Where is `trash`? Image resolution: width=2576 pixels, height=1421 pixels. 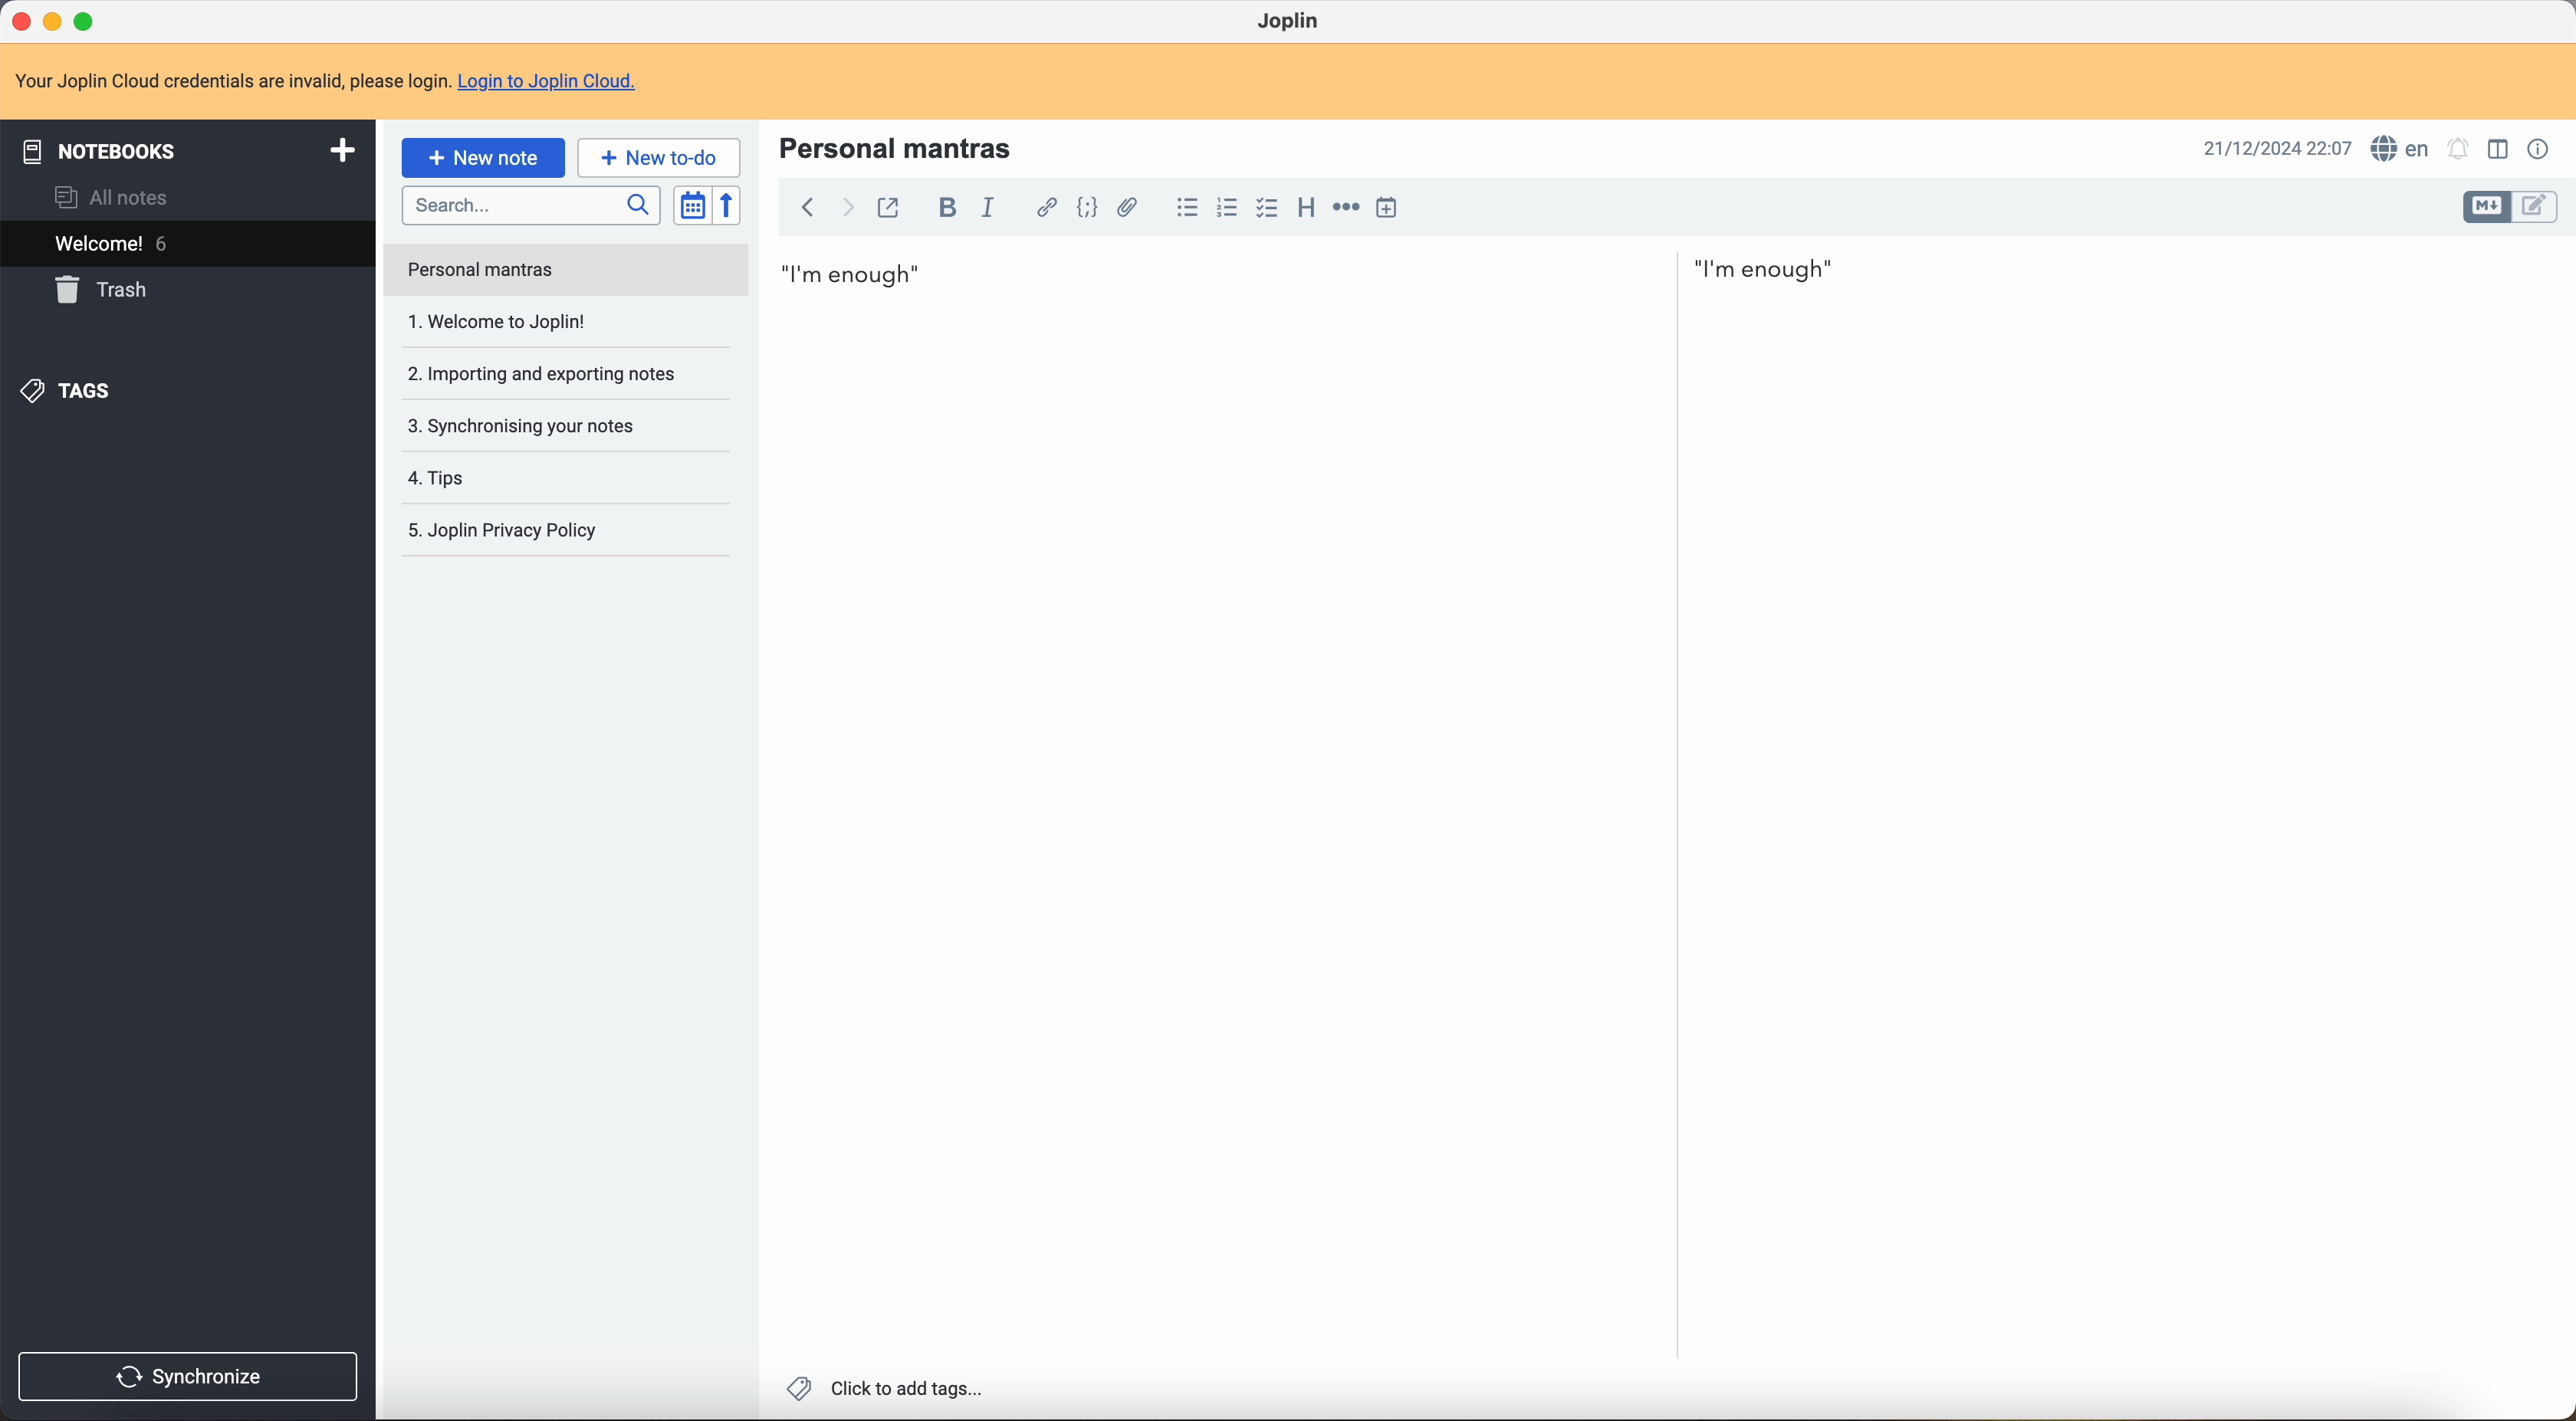 trash is located at coordinates (106, 290).